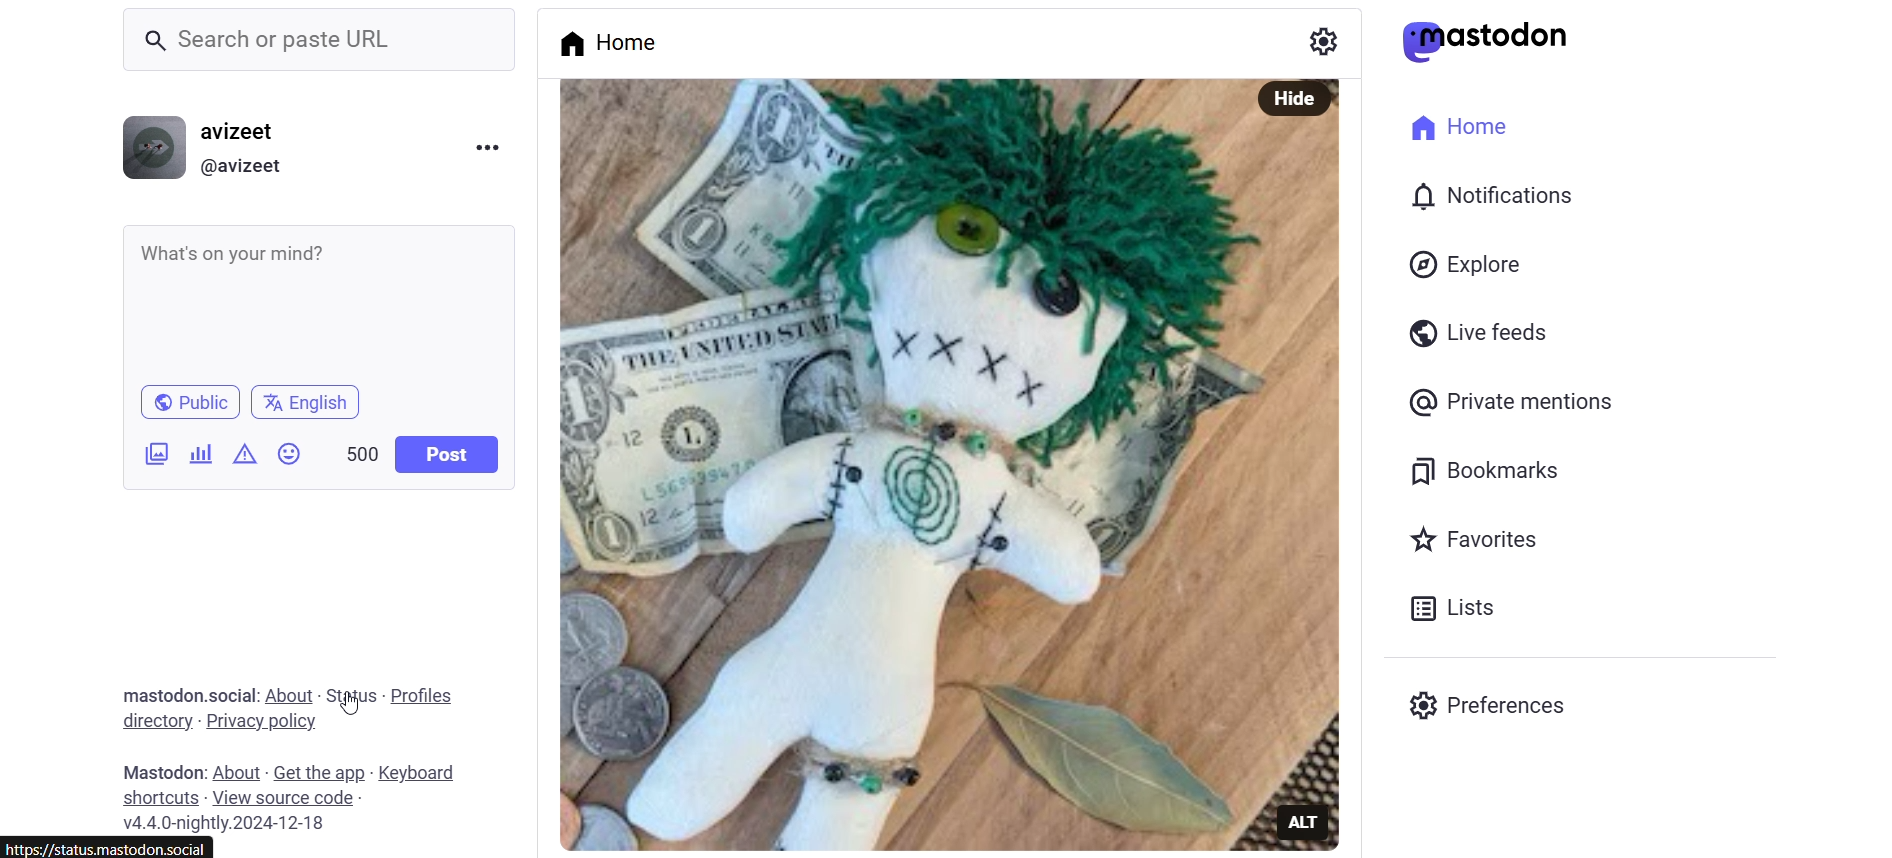  What do you see at coordinates (291, 691) in the screenshot?
I see `about` at bounding box center [291, 691].